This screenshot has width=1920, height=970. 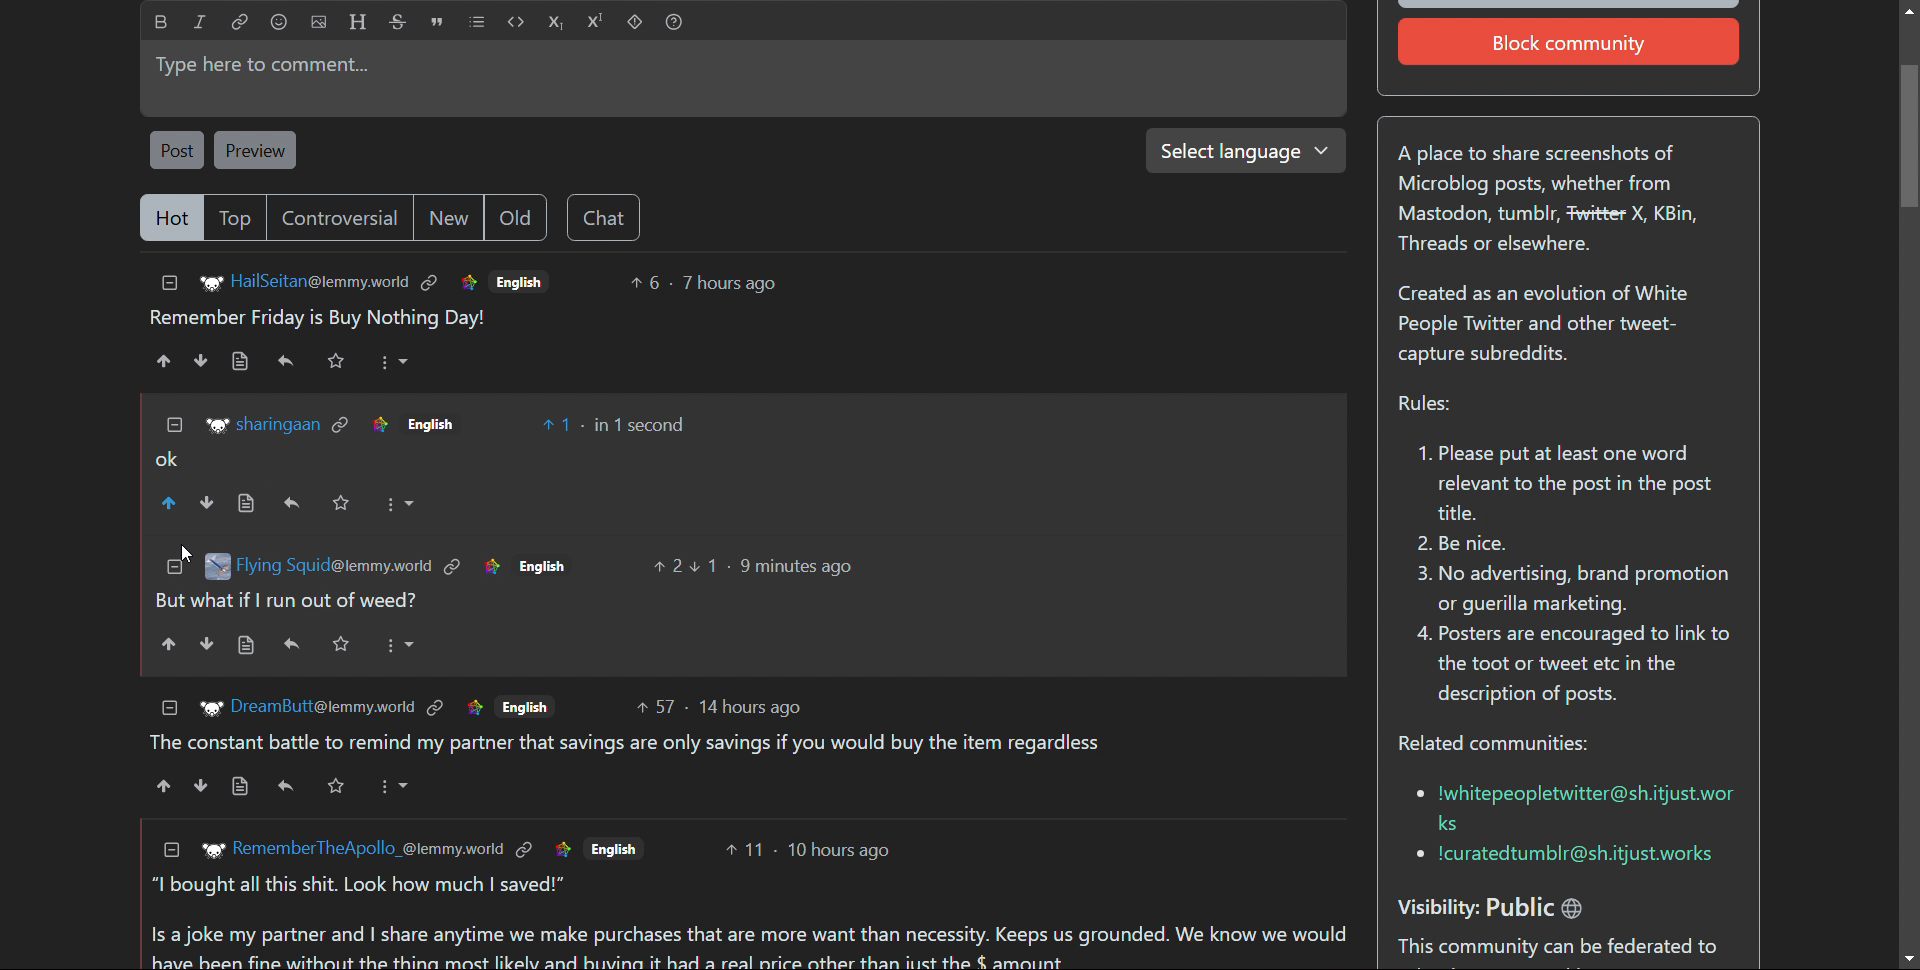 I want to click on ok, so click(x=168, y=457).